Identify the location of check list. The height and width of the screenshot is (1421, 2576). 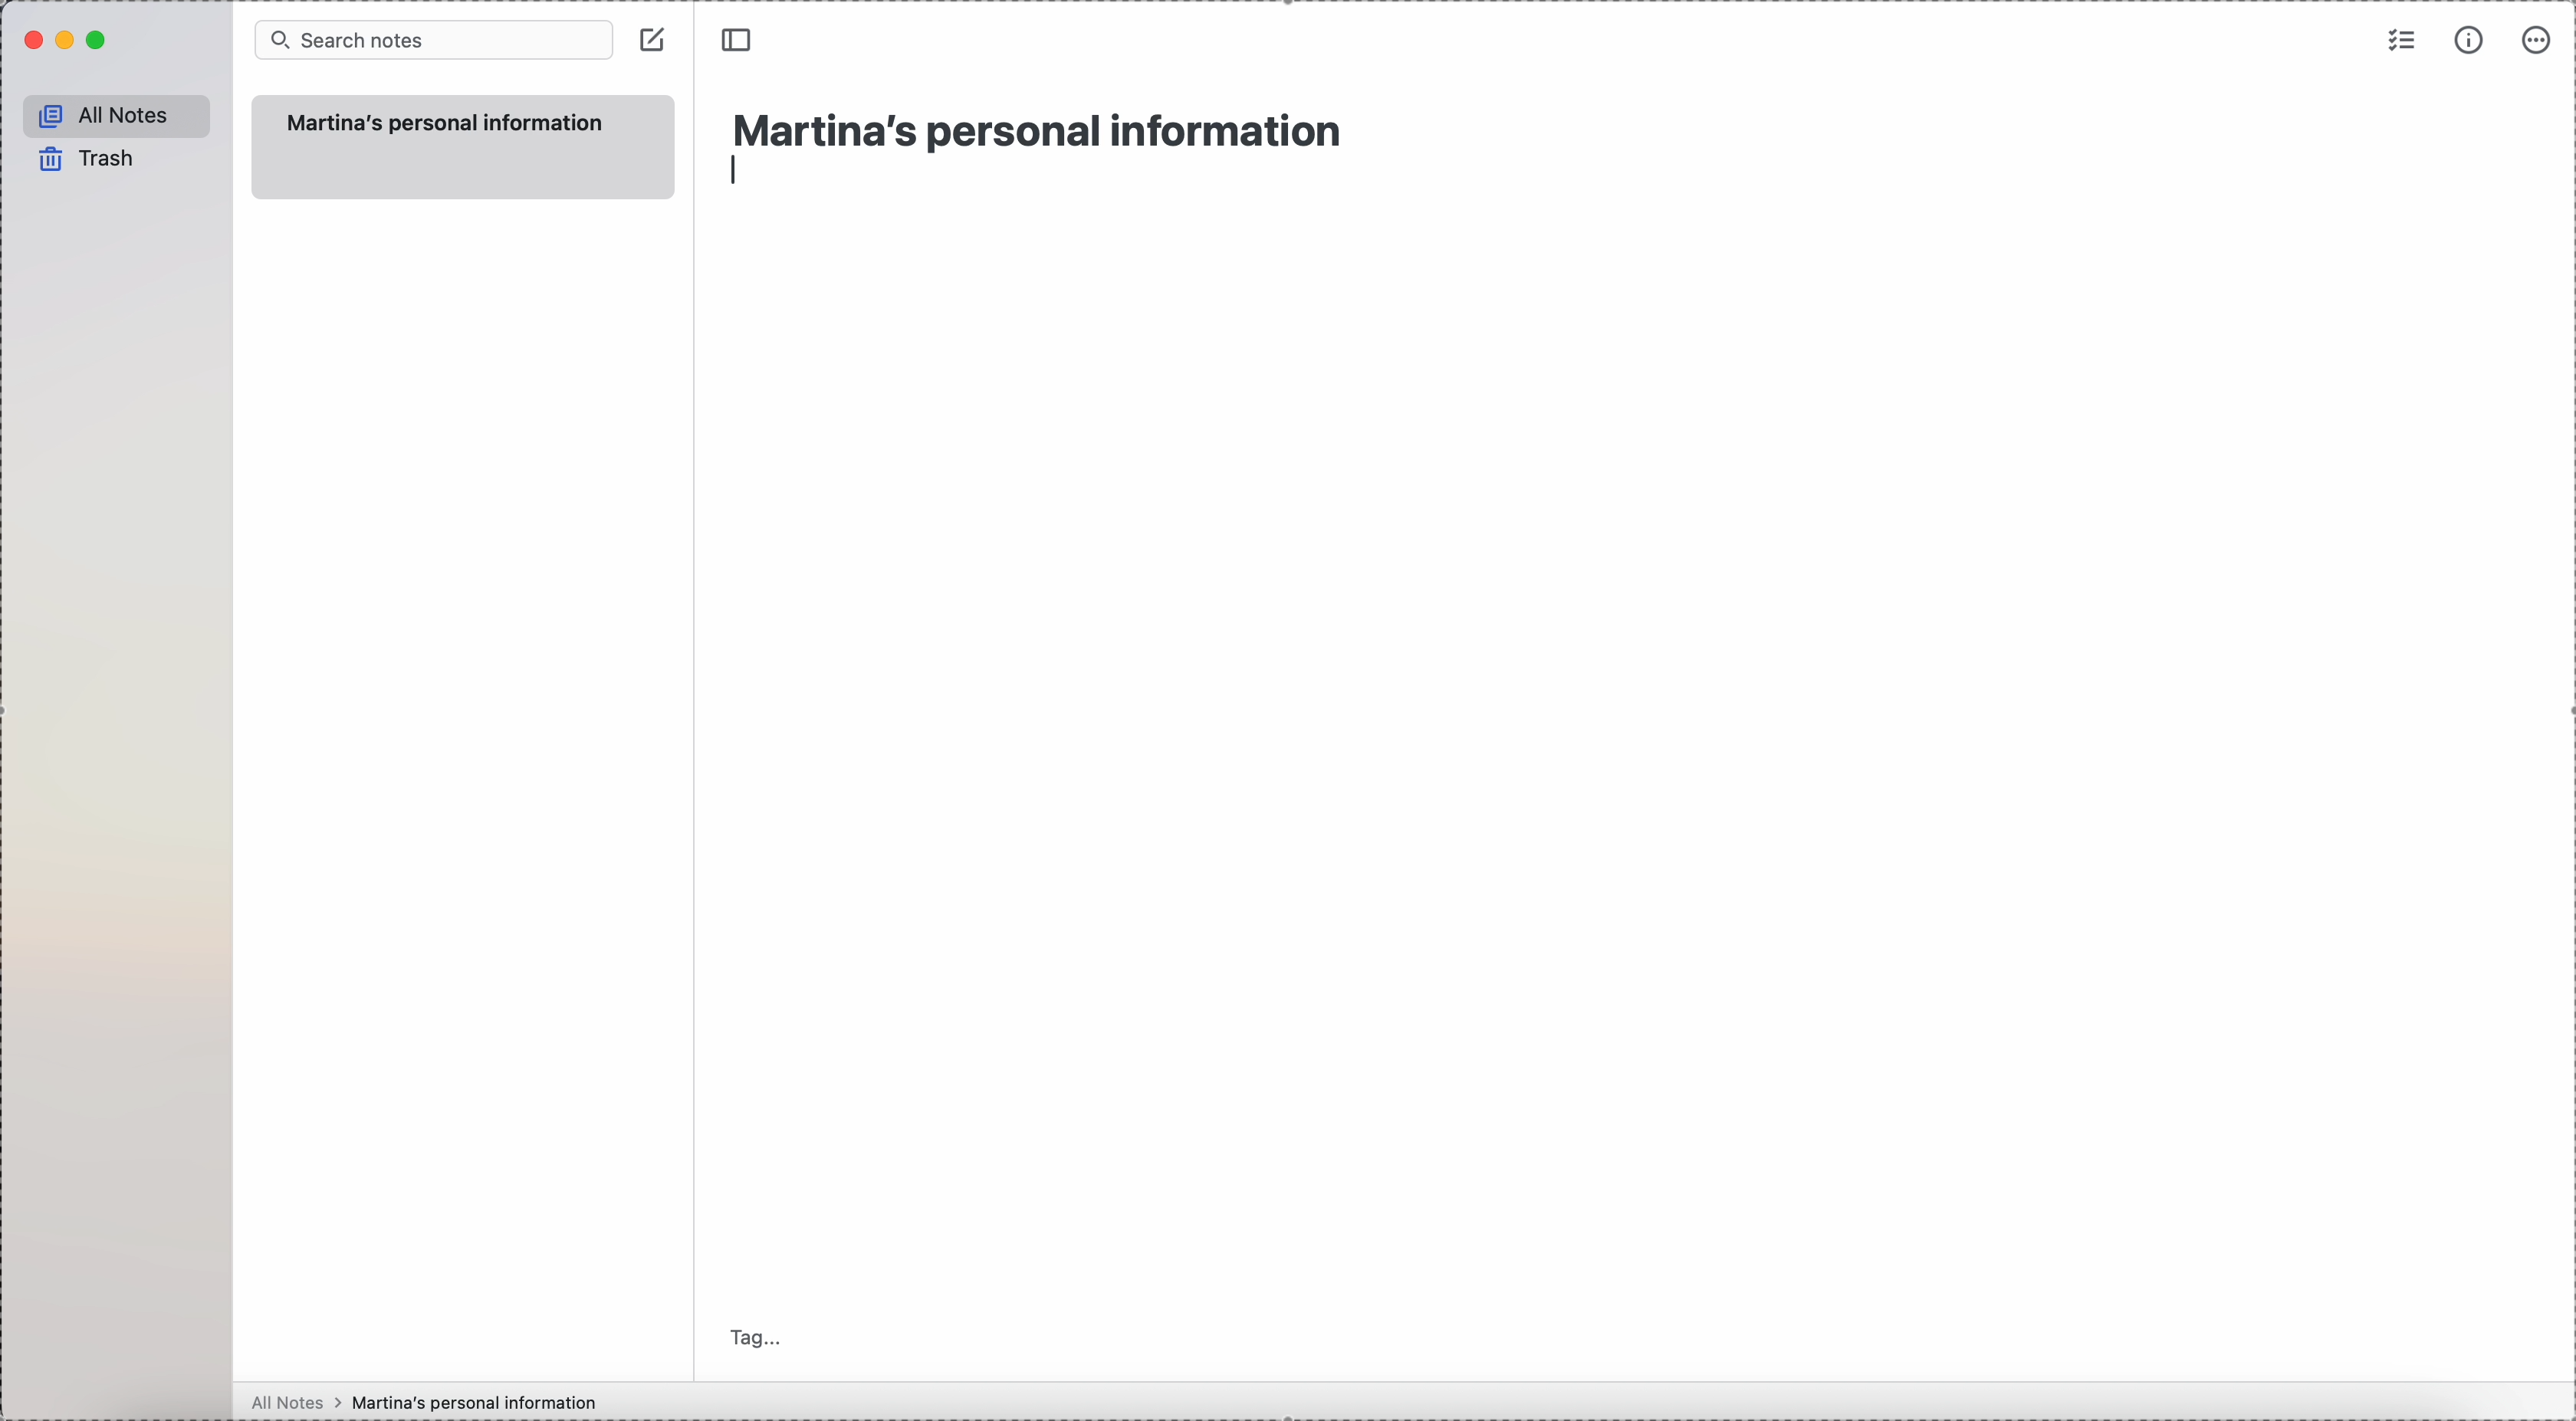
(2399, 43).